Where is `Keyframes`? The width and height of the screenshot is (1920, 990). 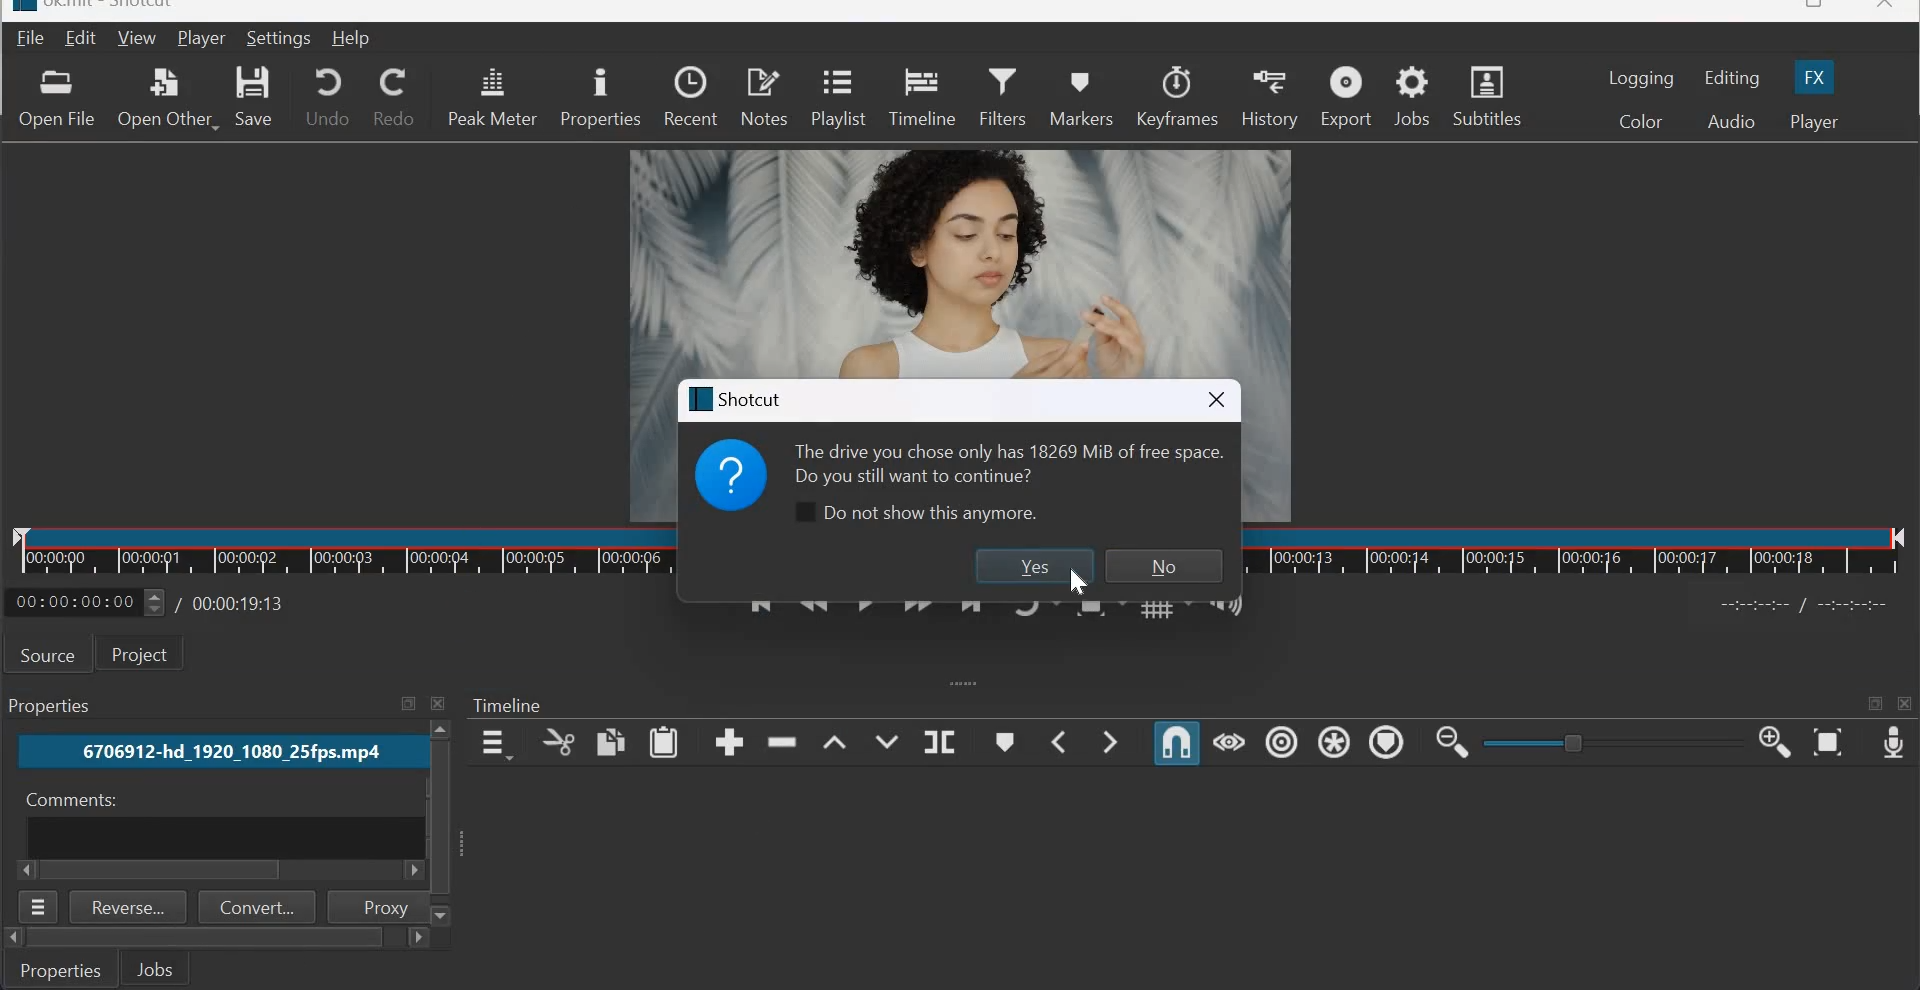 Keyframes is located at coordinates (1178, 95).